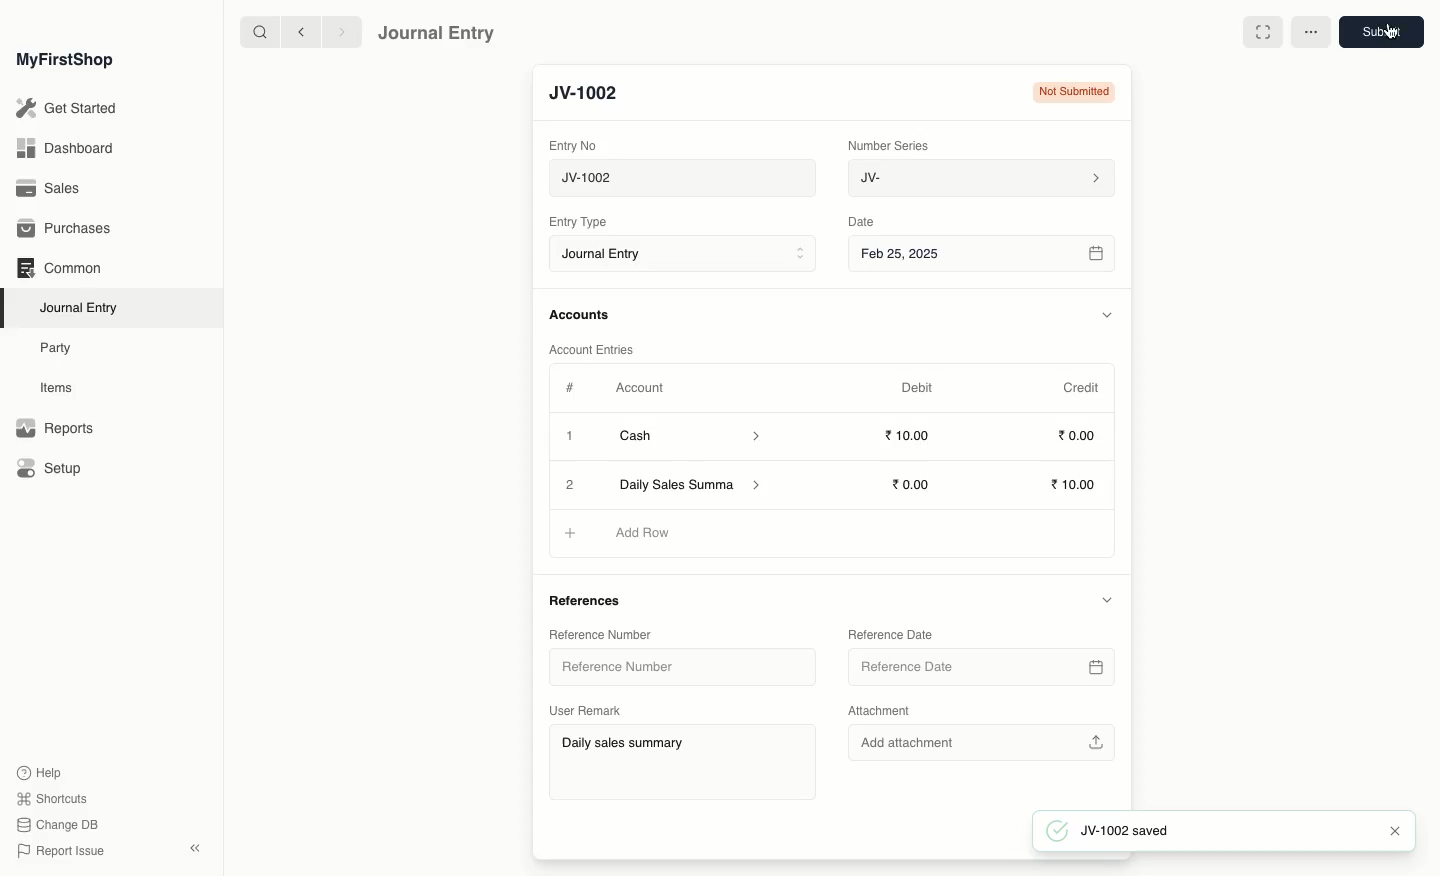  Describe the element at coordinates (688, 255) in the screenshot. I see `Journal Entry` at that location.